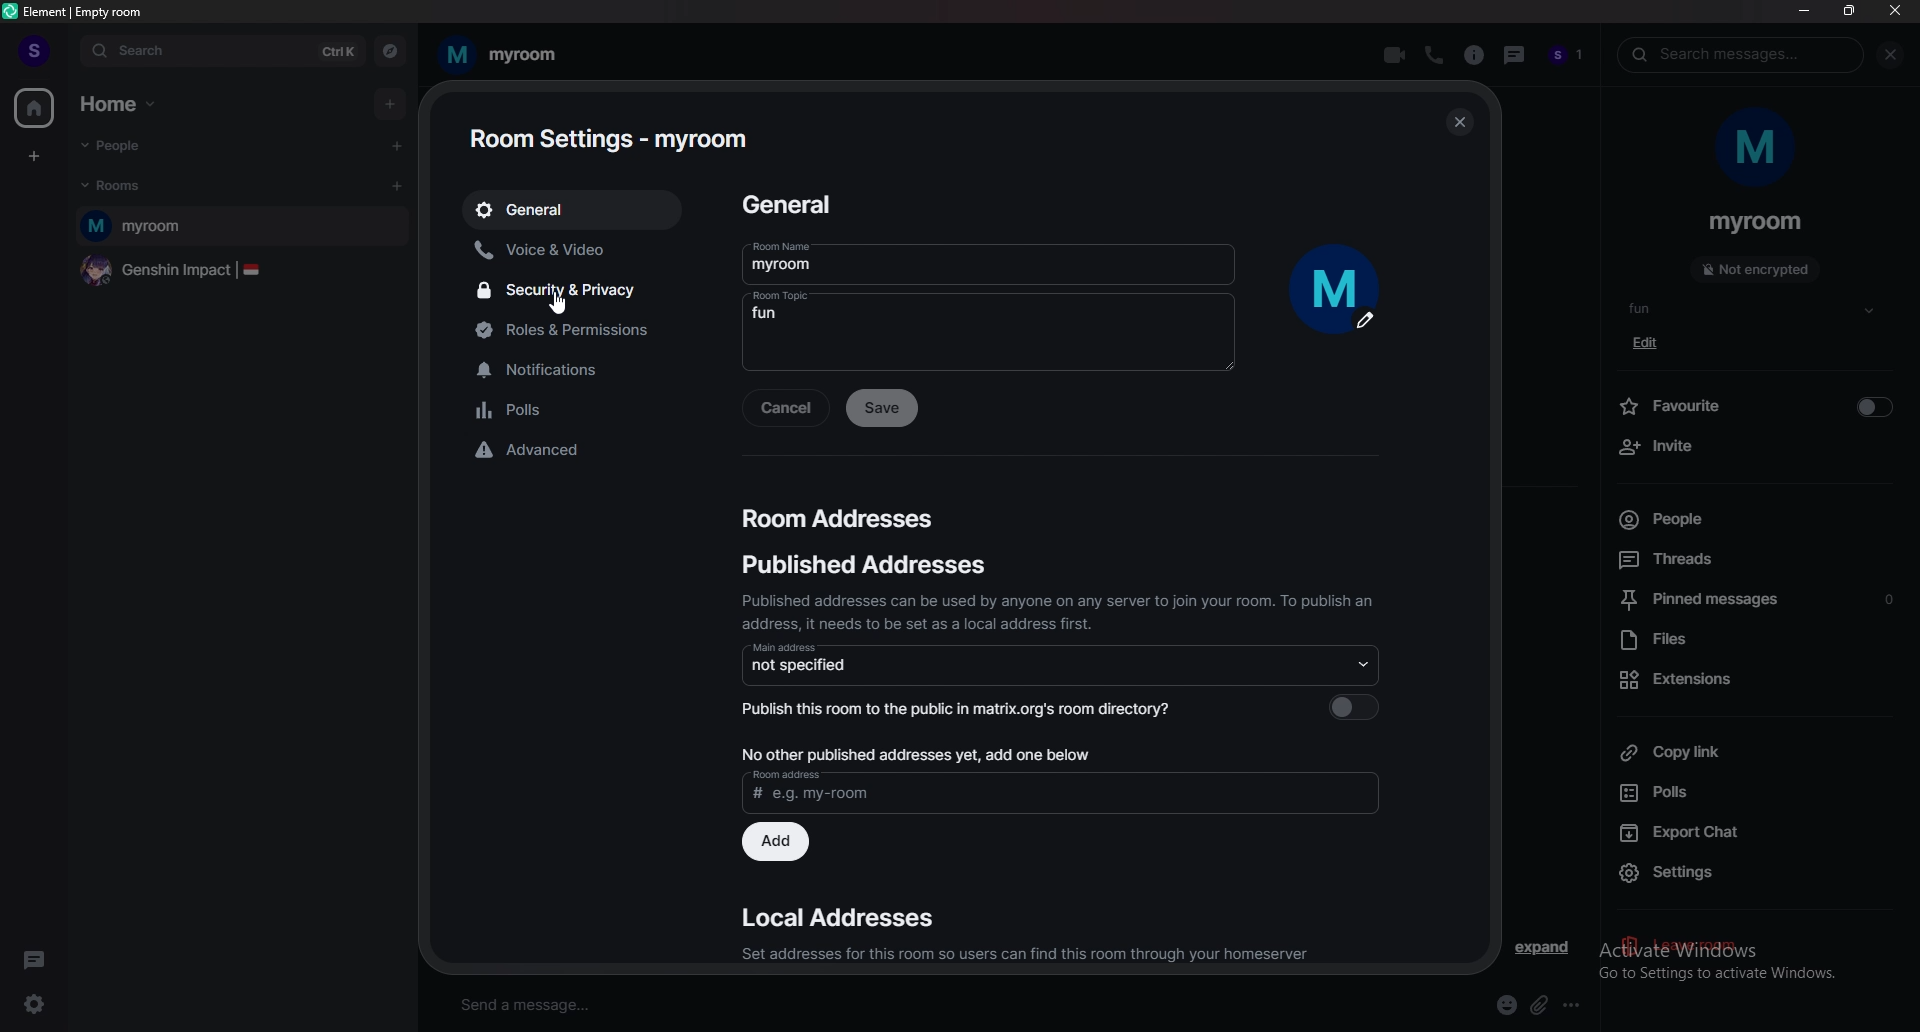  What do you see at coordinates (35, 108) in the screenshot?
I see `home` at bounding box center [35, 108].